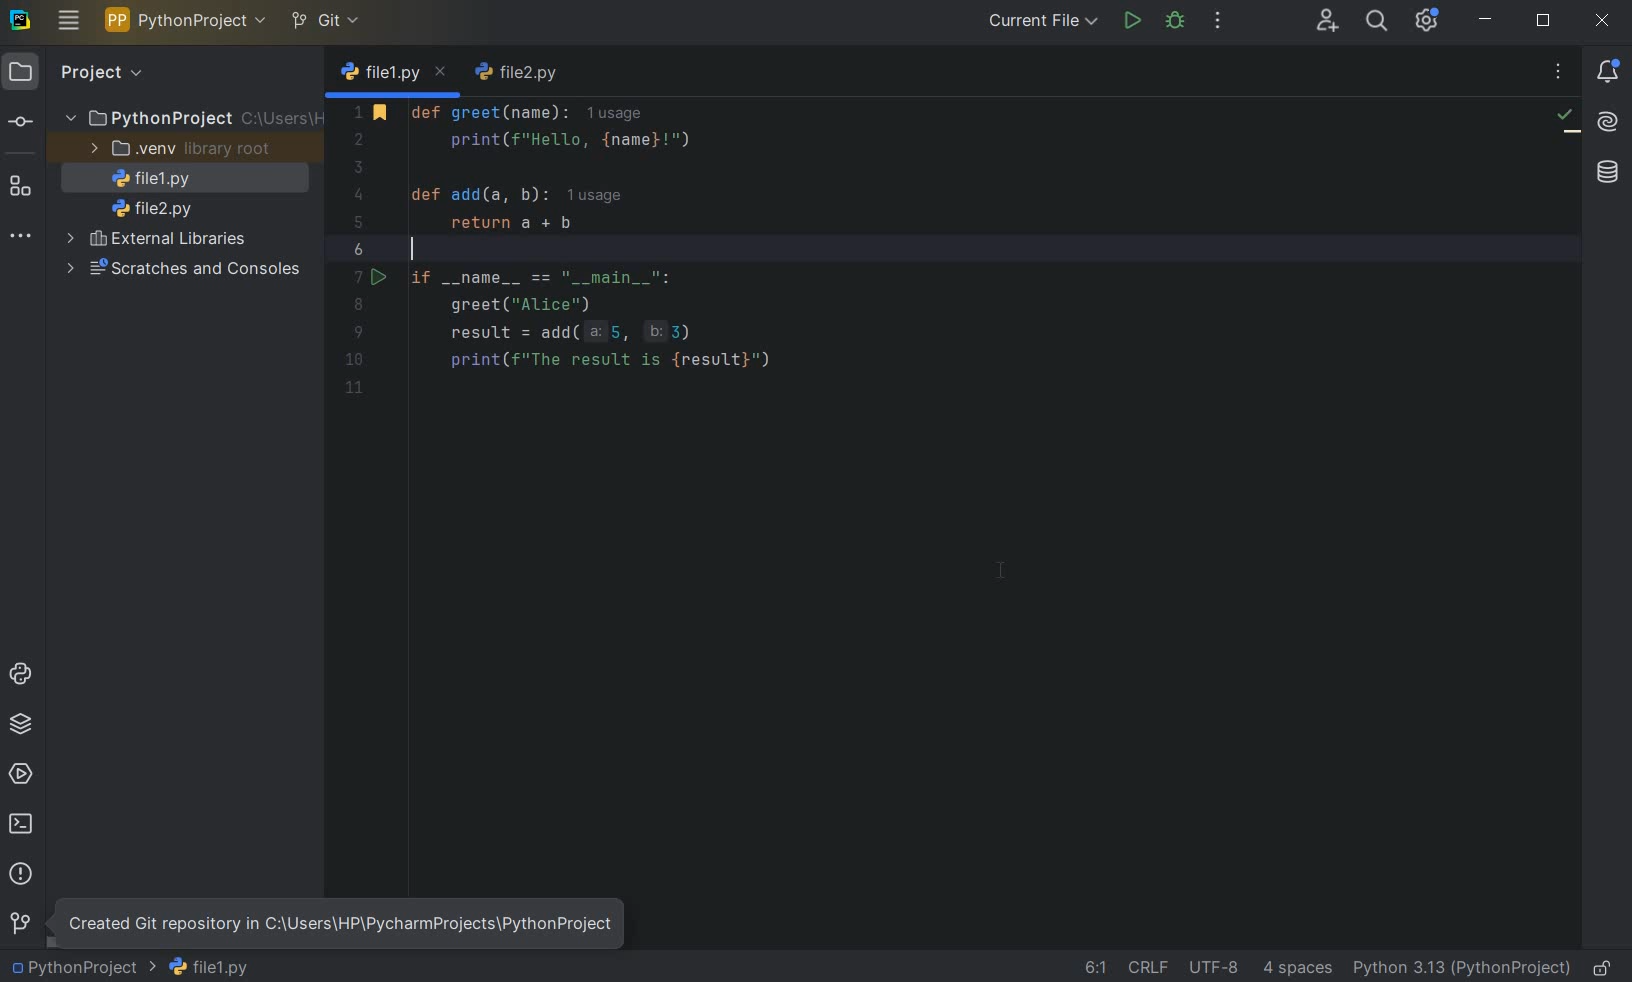 Image resolution: width=1632 pixels, height=982 pixels. I want to click on cursor, so click(1001, 571).